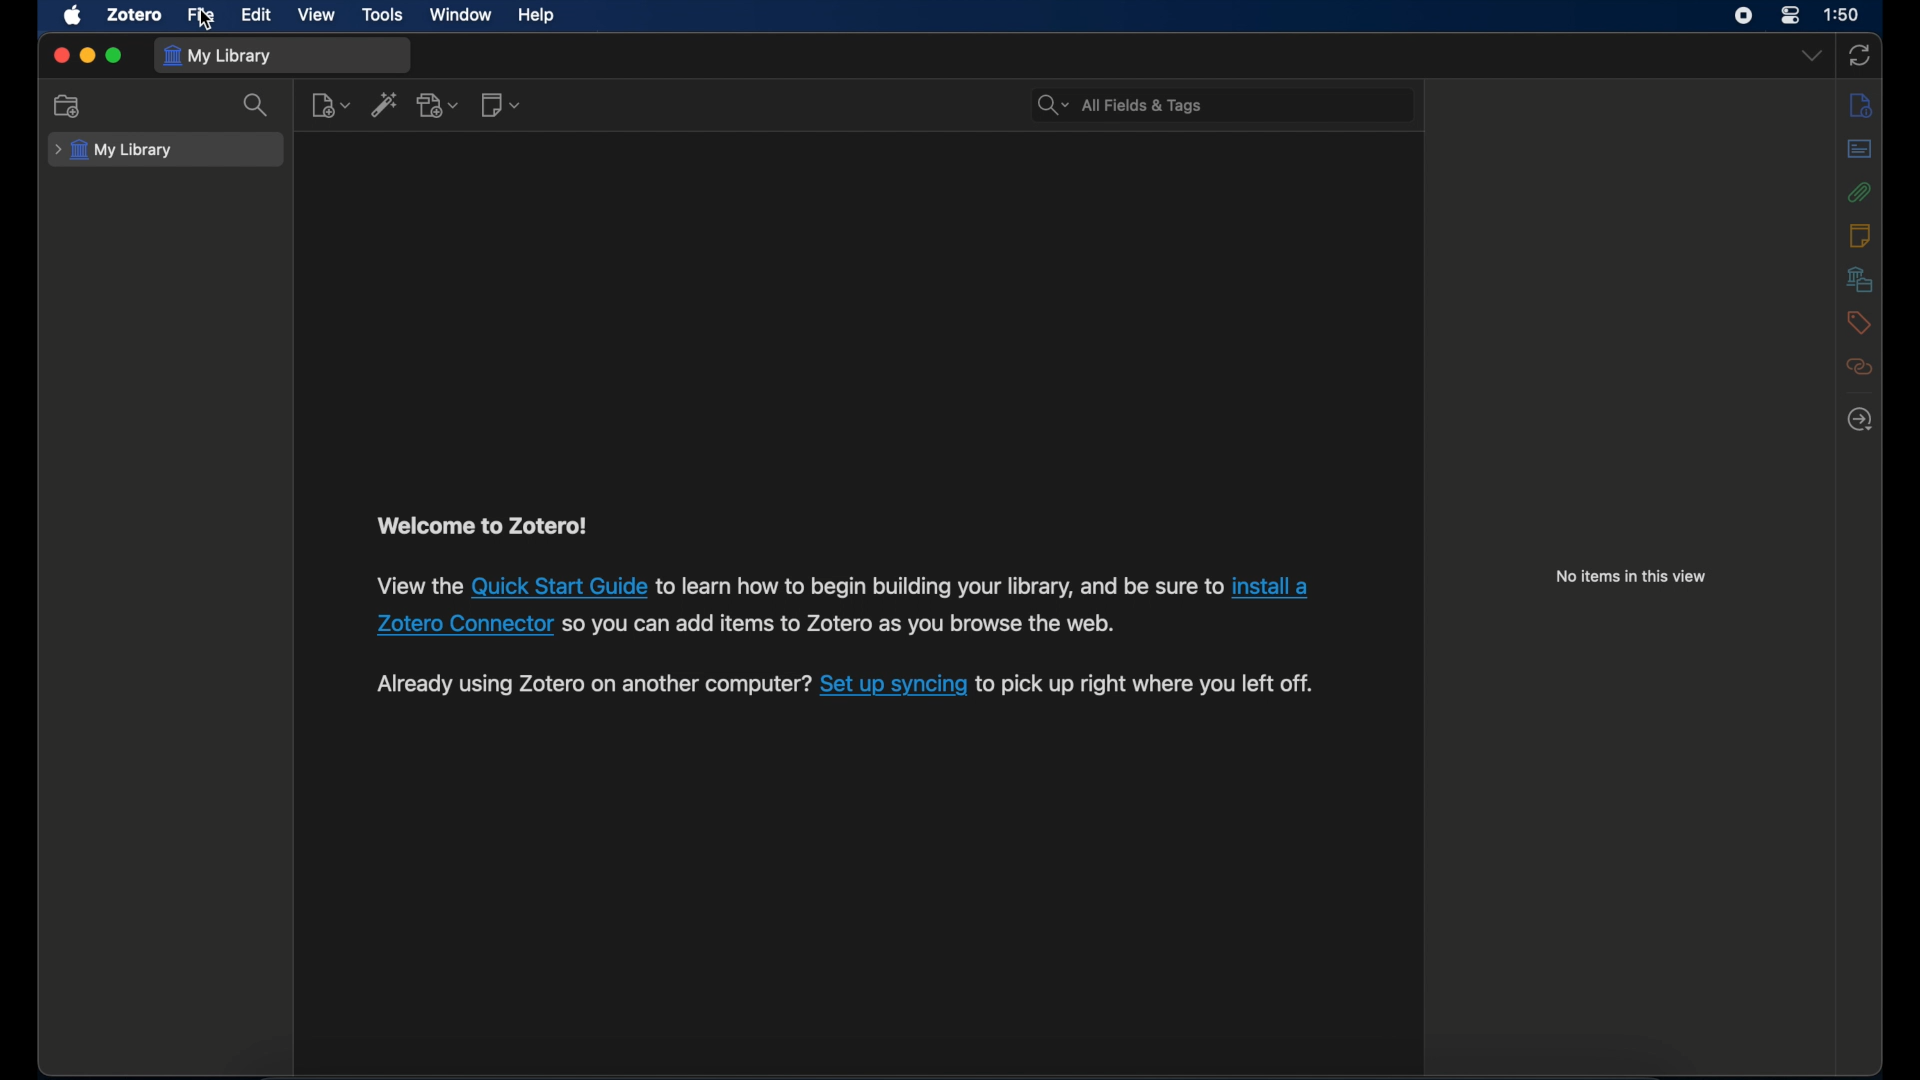 Image resolution: width=1920 pixels, height=1080 pixels. Describe the element at coordinates (1858, 55) in the screenshot. I see `sync` at that location.